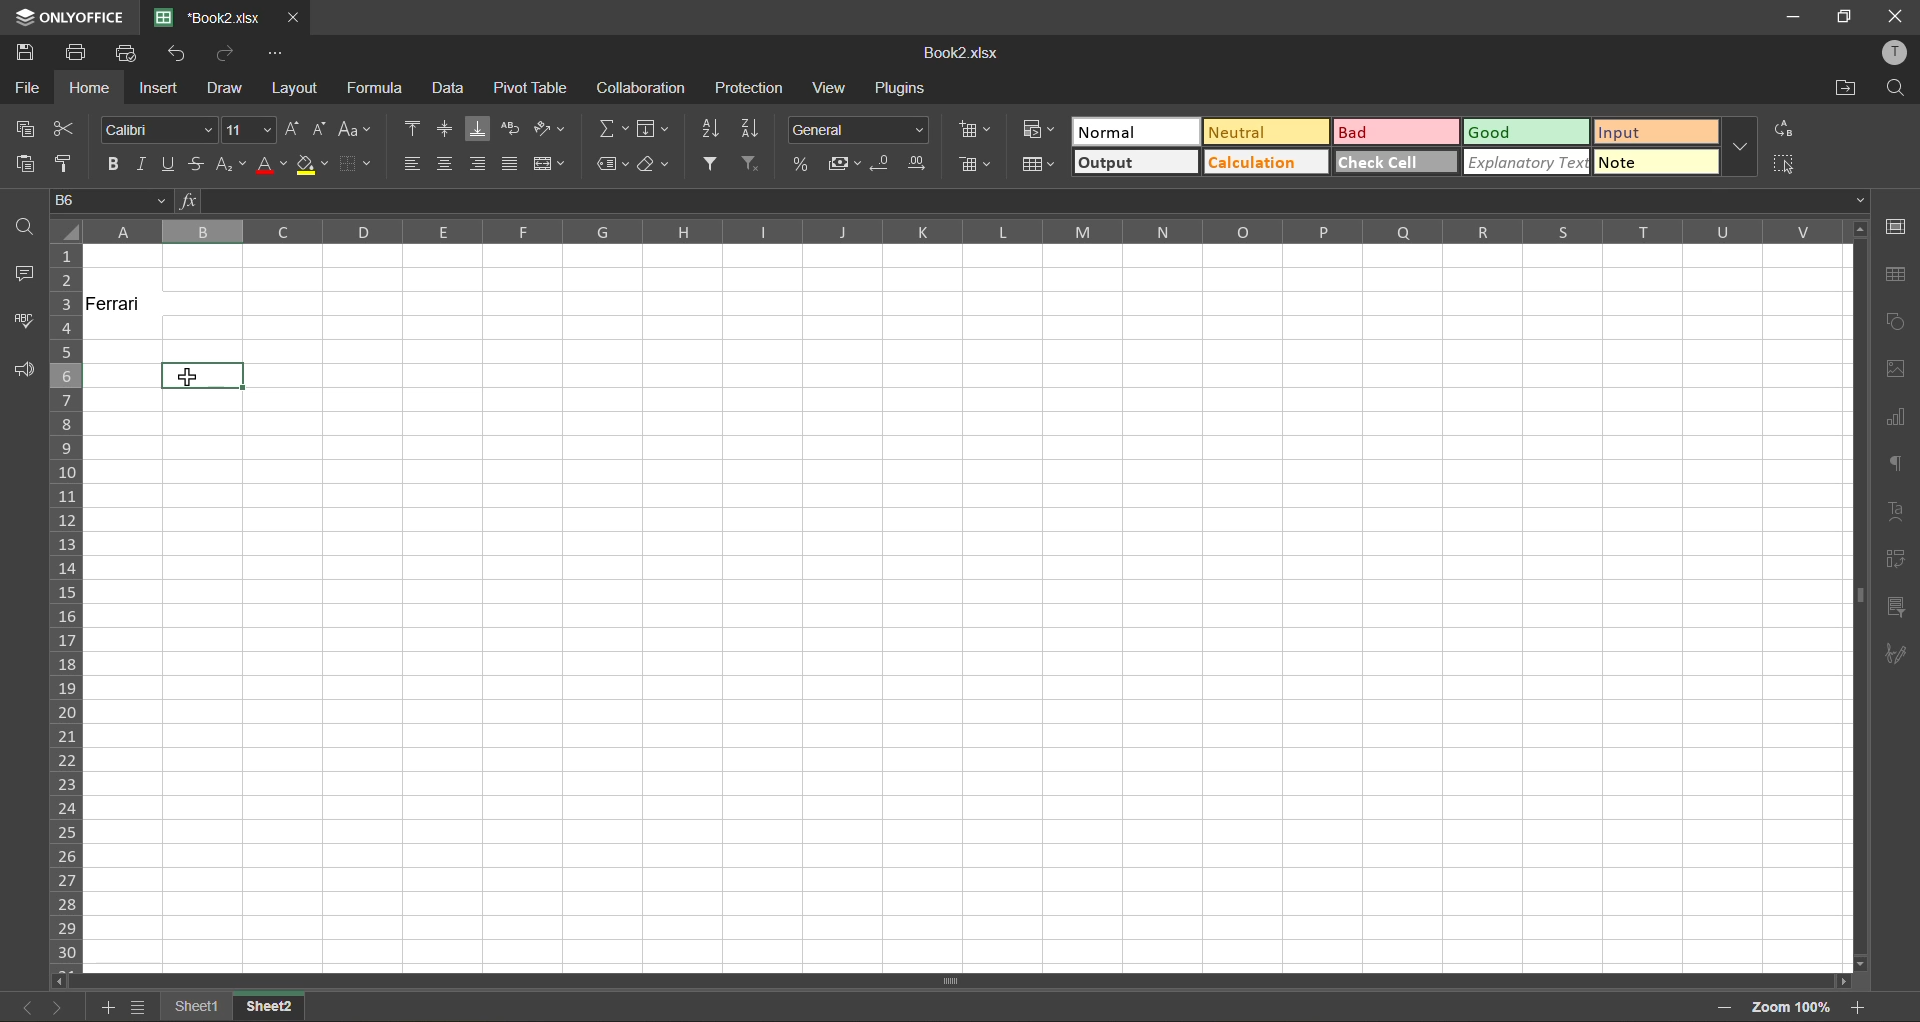 The height and width of the screenshot is (1022, 1920). Describe the element at coordinates (294, 128) in the screenshot. I see `increment size` at that location.